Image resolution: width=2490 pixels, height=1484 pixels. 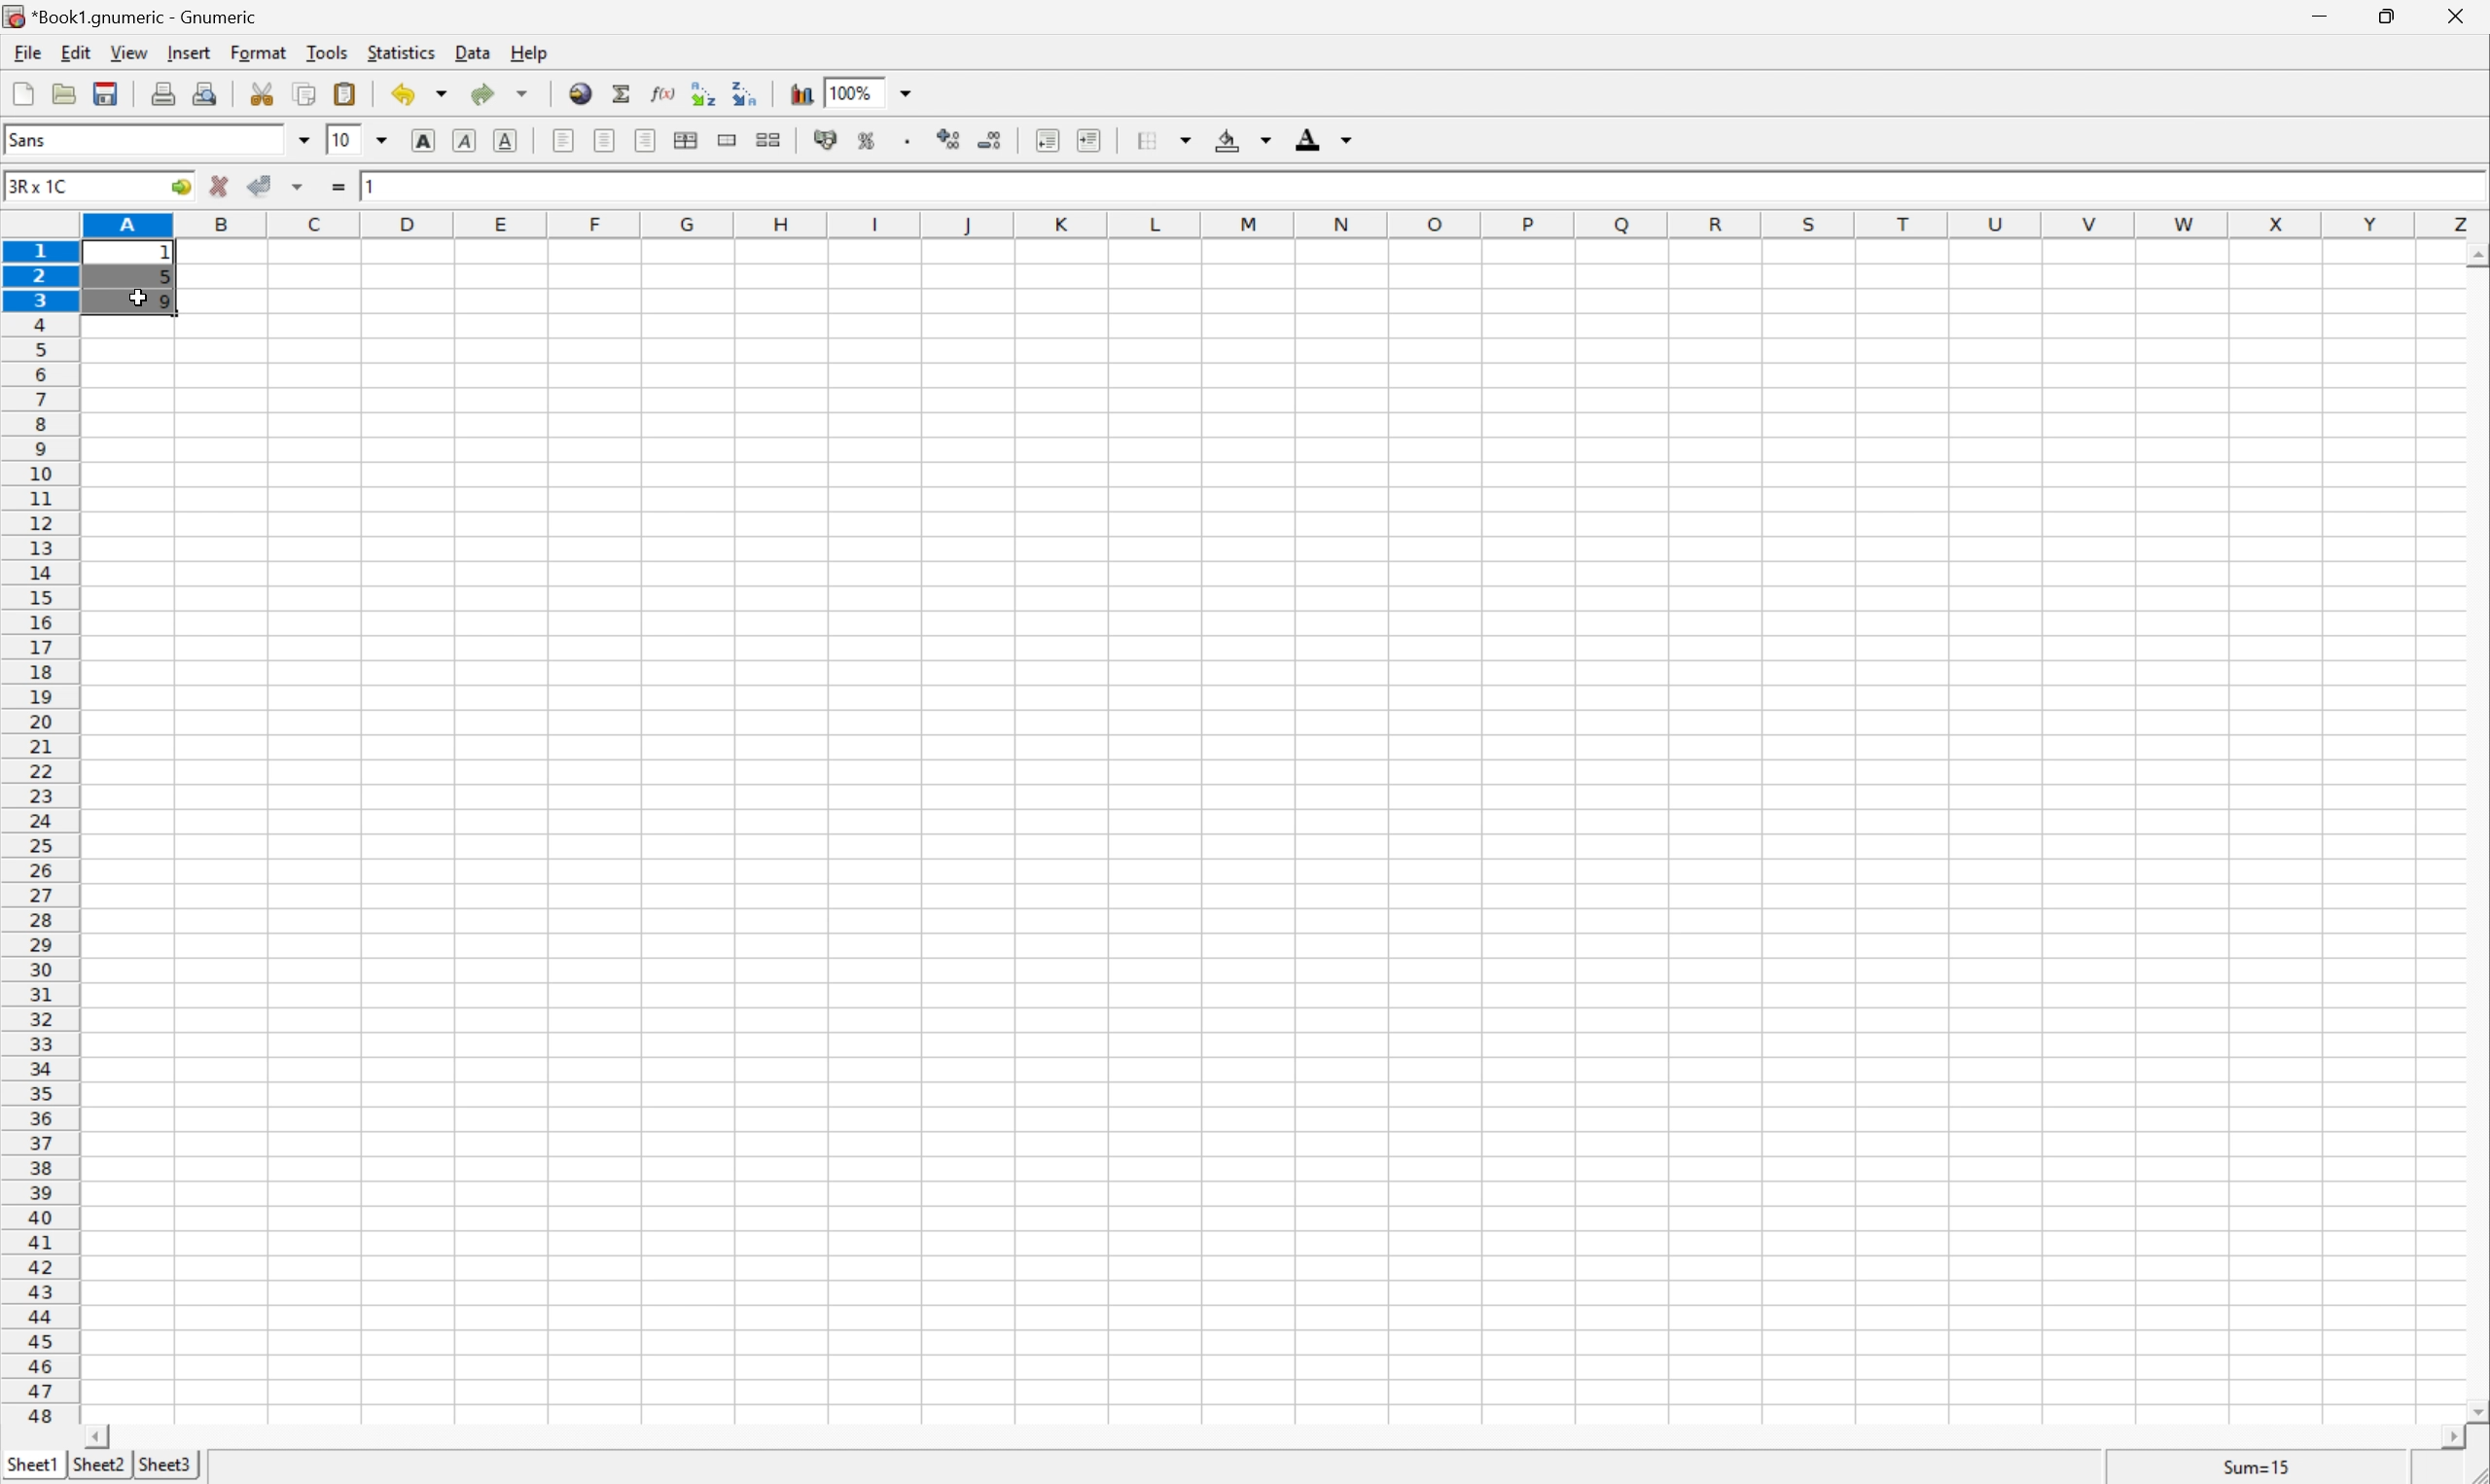 What do you see at coordinates (705, 92) in the screenshot?
I see `Sort the selected region in ascending order based on the first column selected` at bounding box center [705, 92].